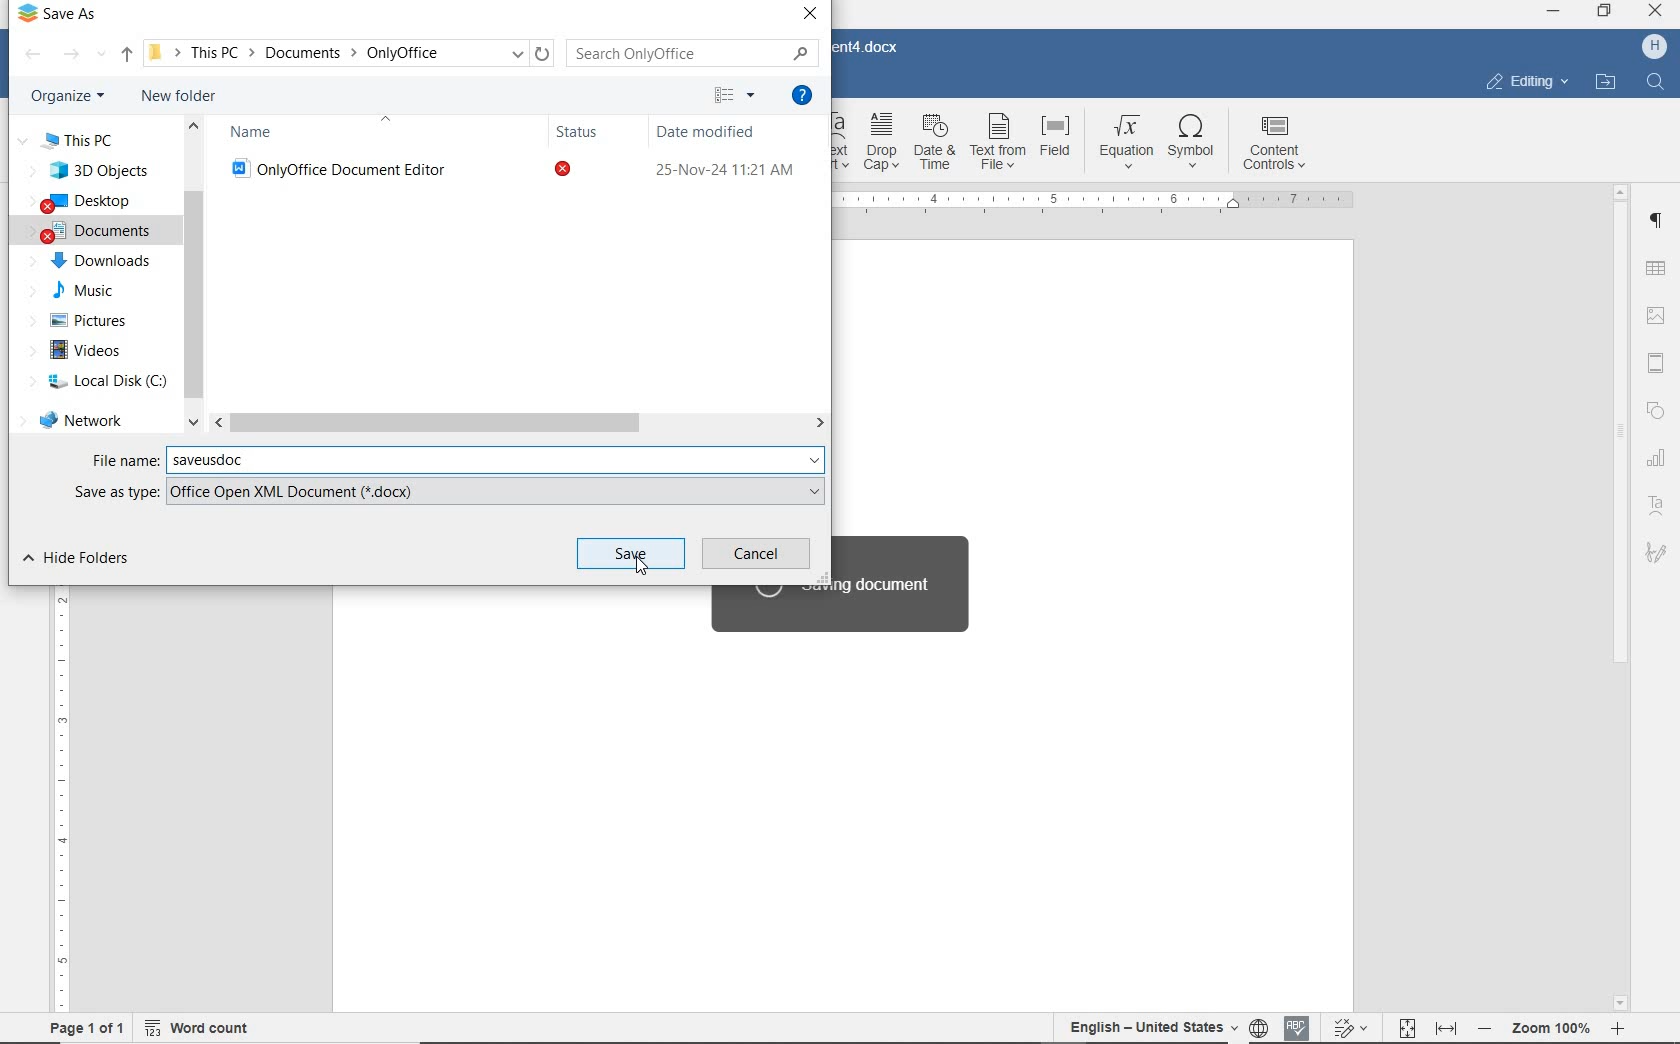  I want to click on Track changes, so click(1357, 1027).